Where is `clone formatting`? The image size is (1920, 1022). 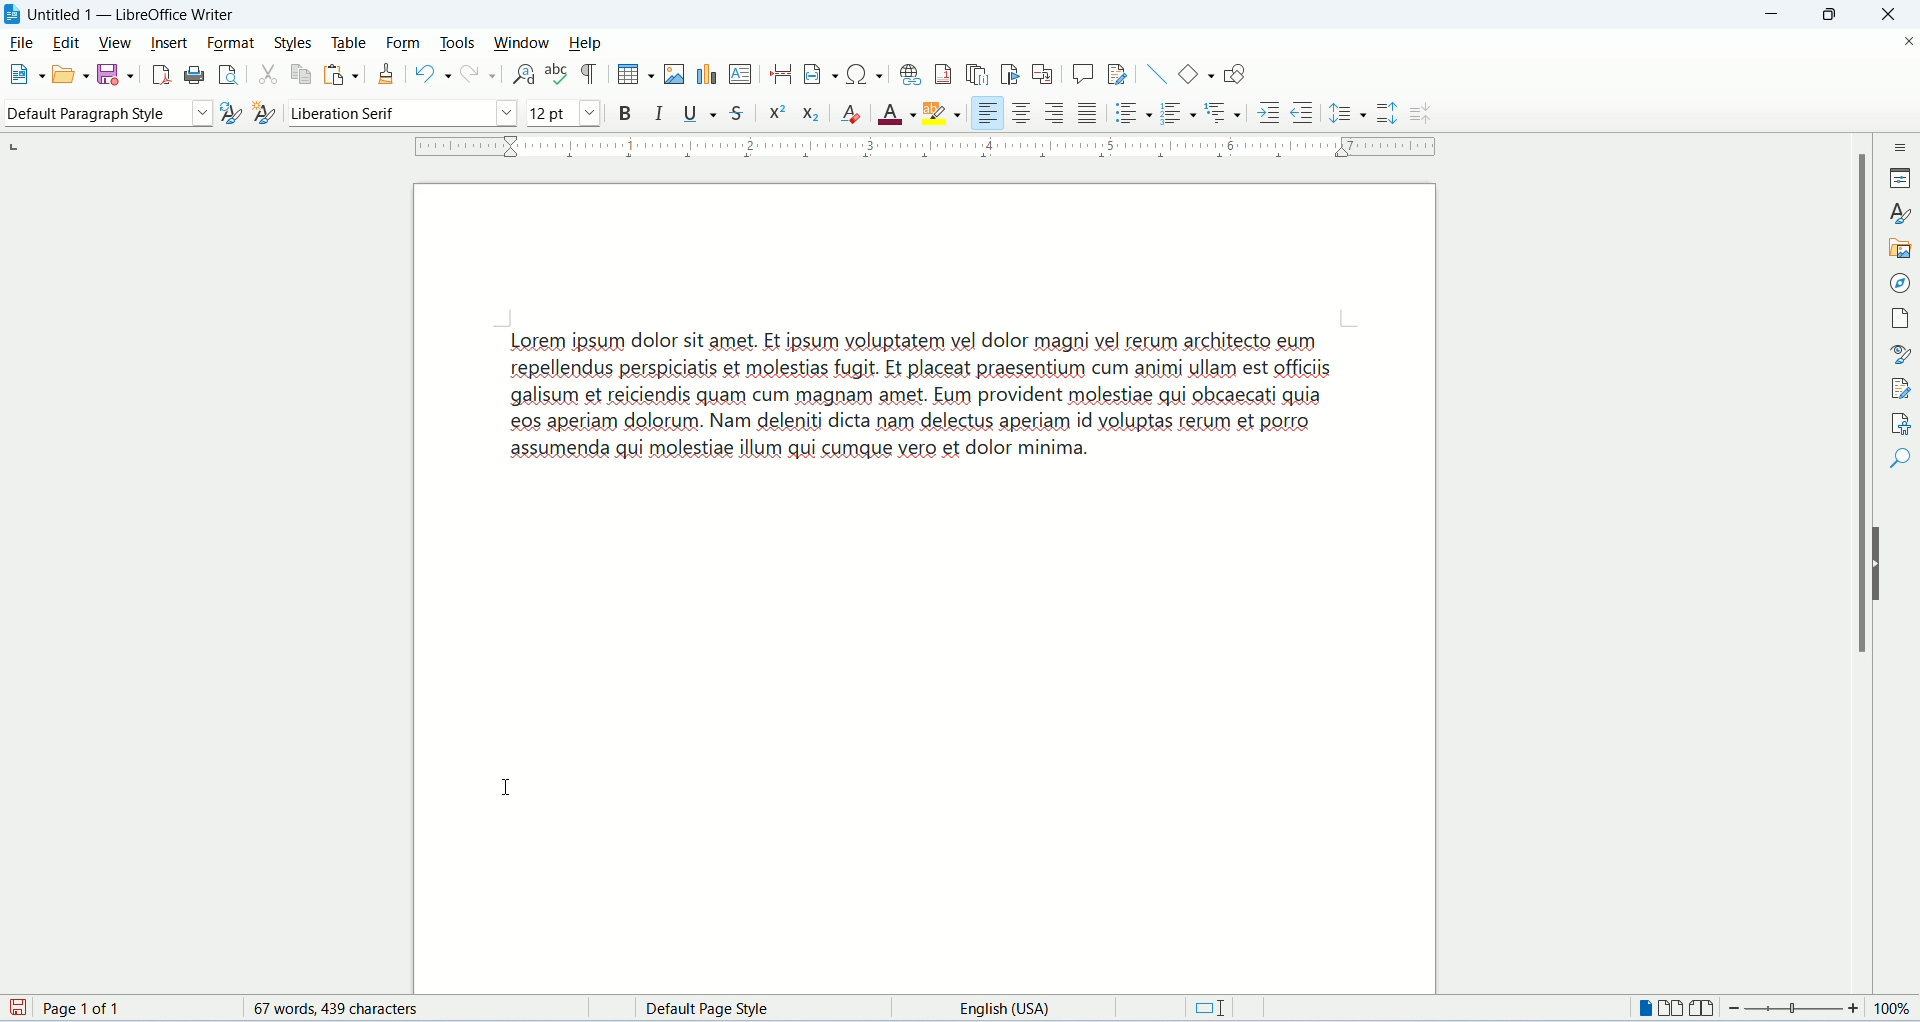
clone formatting is located at coordinates (388, 74).